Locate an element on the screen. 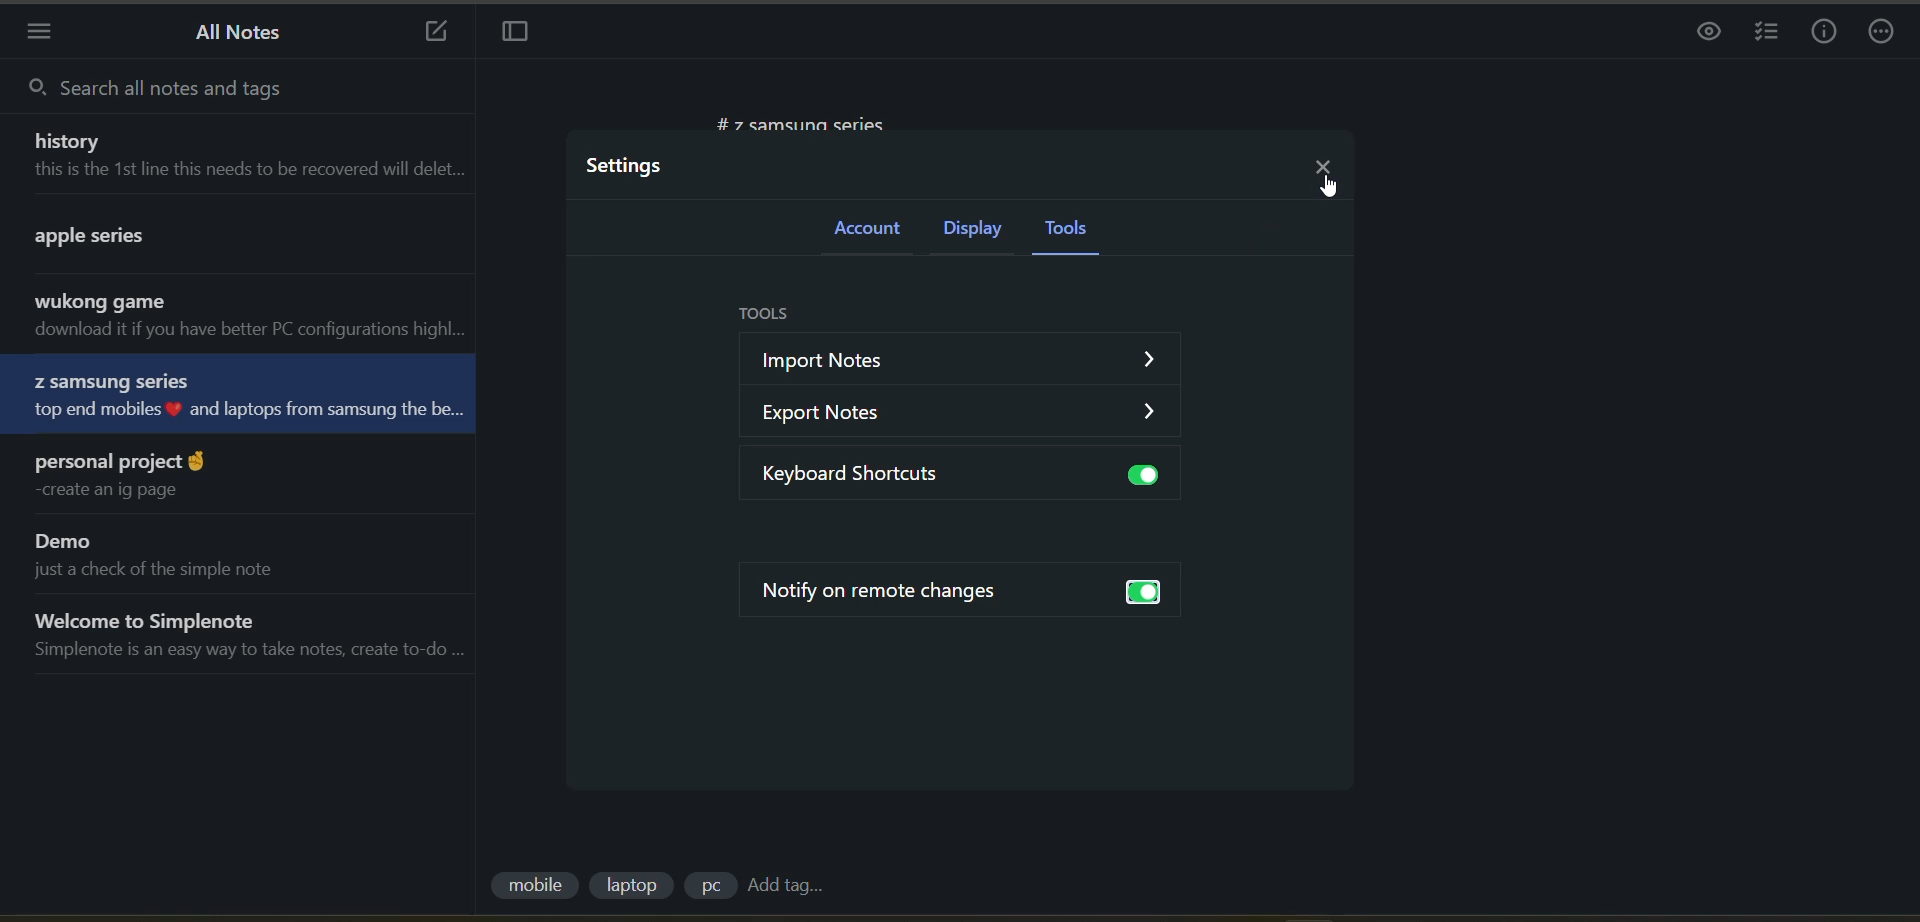 Image resolution: width=1920 pixels, height=922 pixels. note title and preview is located at coordinates (190, 555).